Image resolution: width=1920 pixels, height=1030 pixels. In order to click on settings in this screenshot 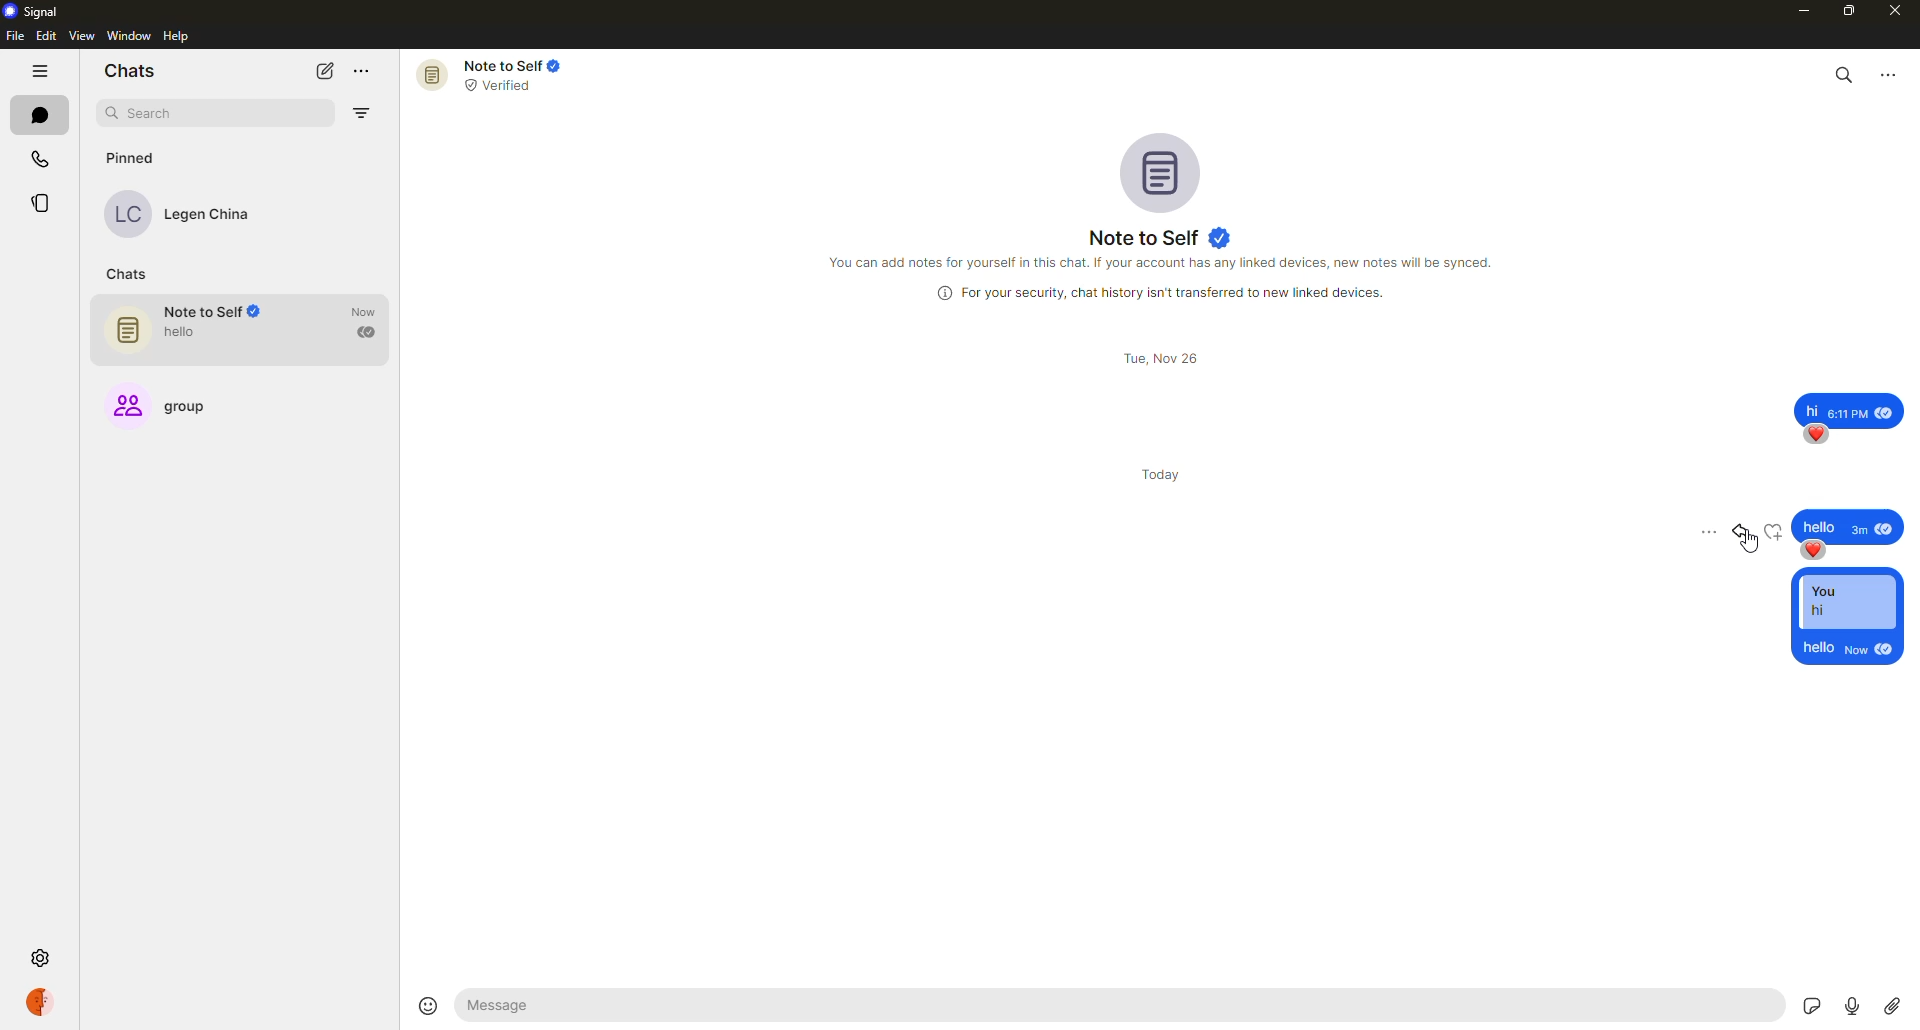, I will do `click(42, 955)`.